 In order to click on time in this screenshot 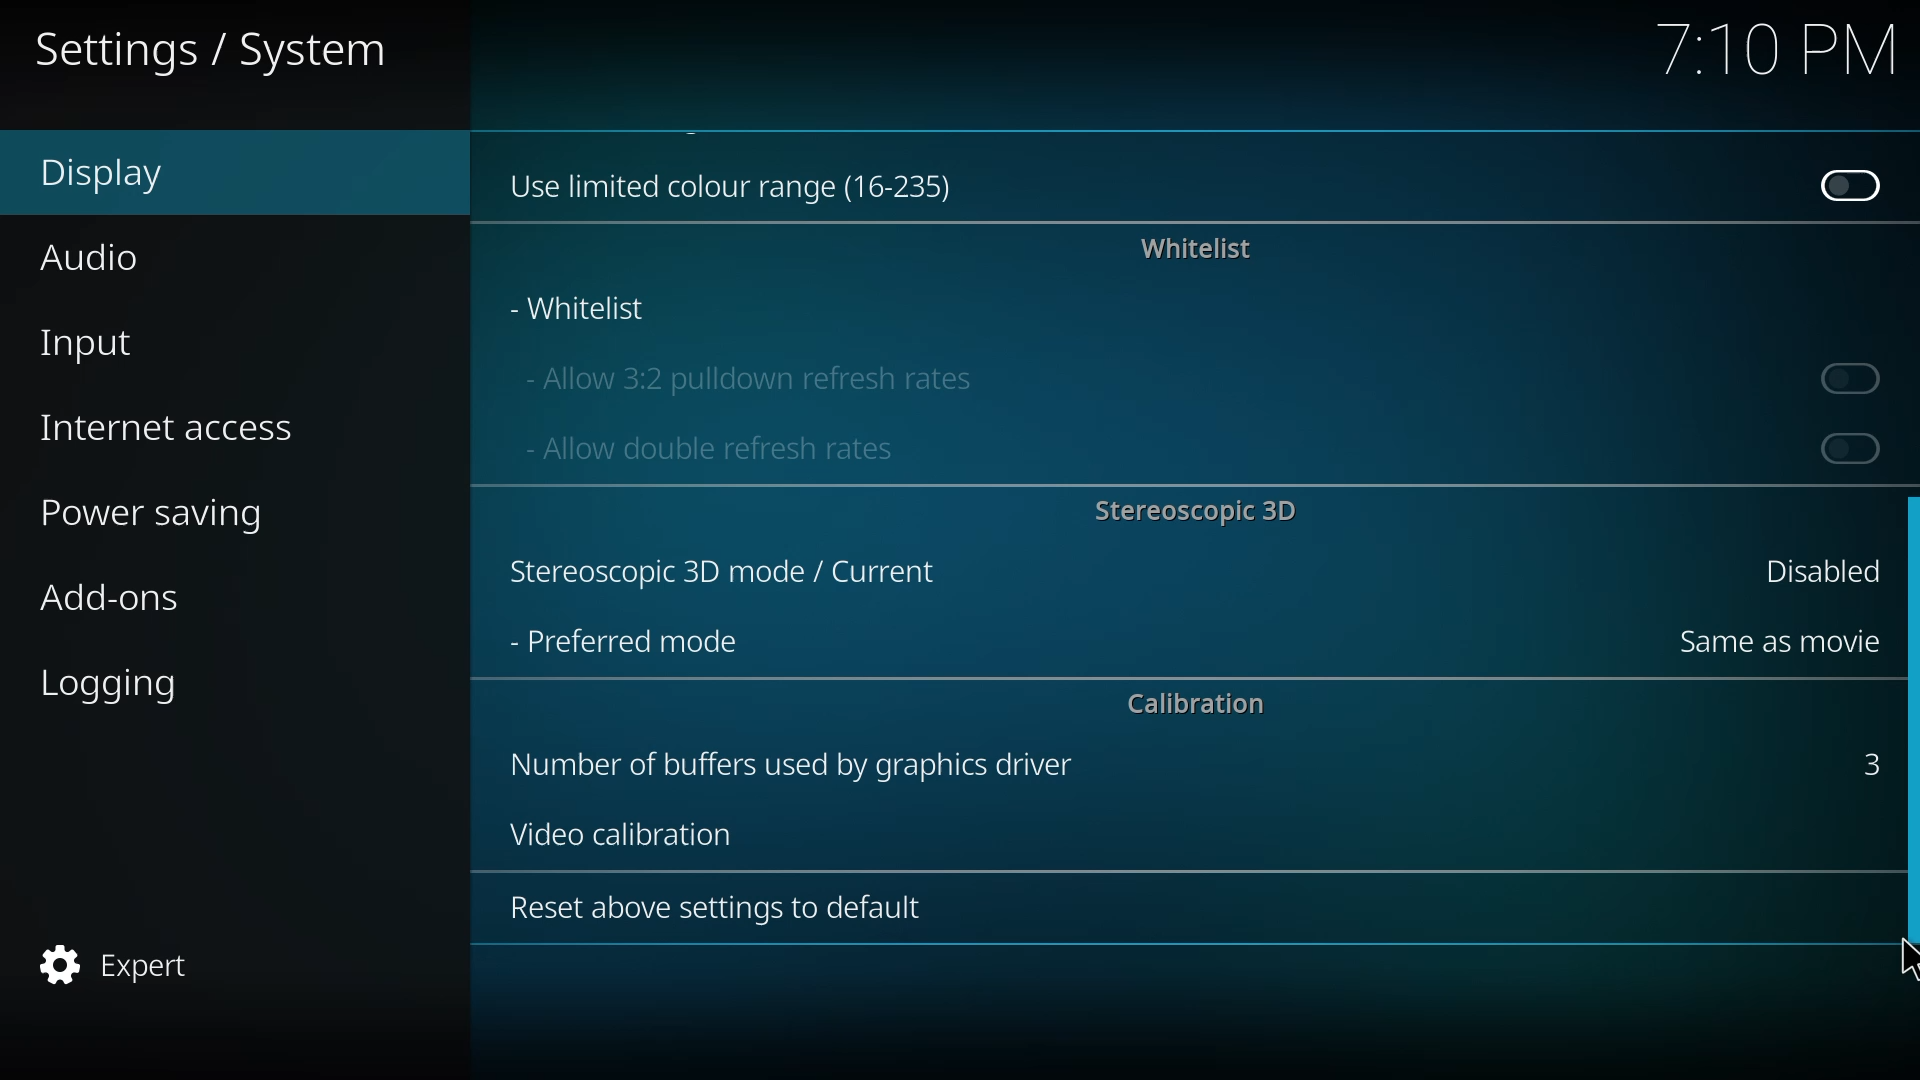, I will do `click(1773, 51)`.